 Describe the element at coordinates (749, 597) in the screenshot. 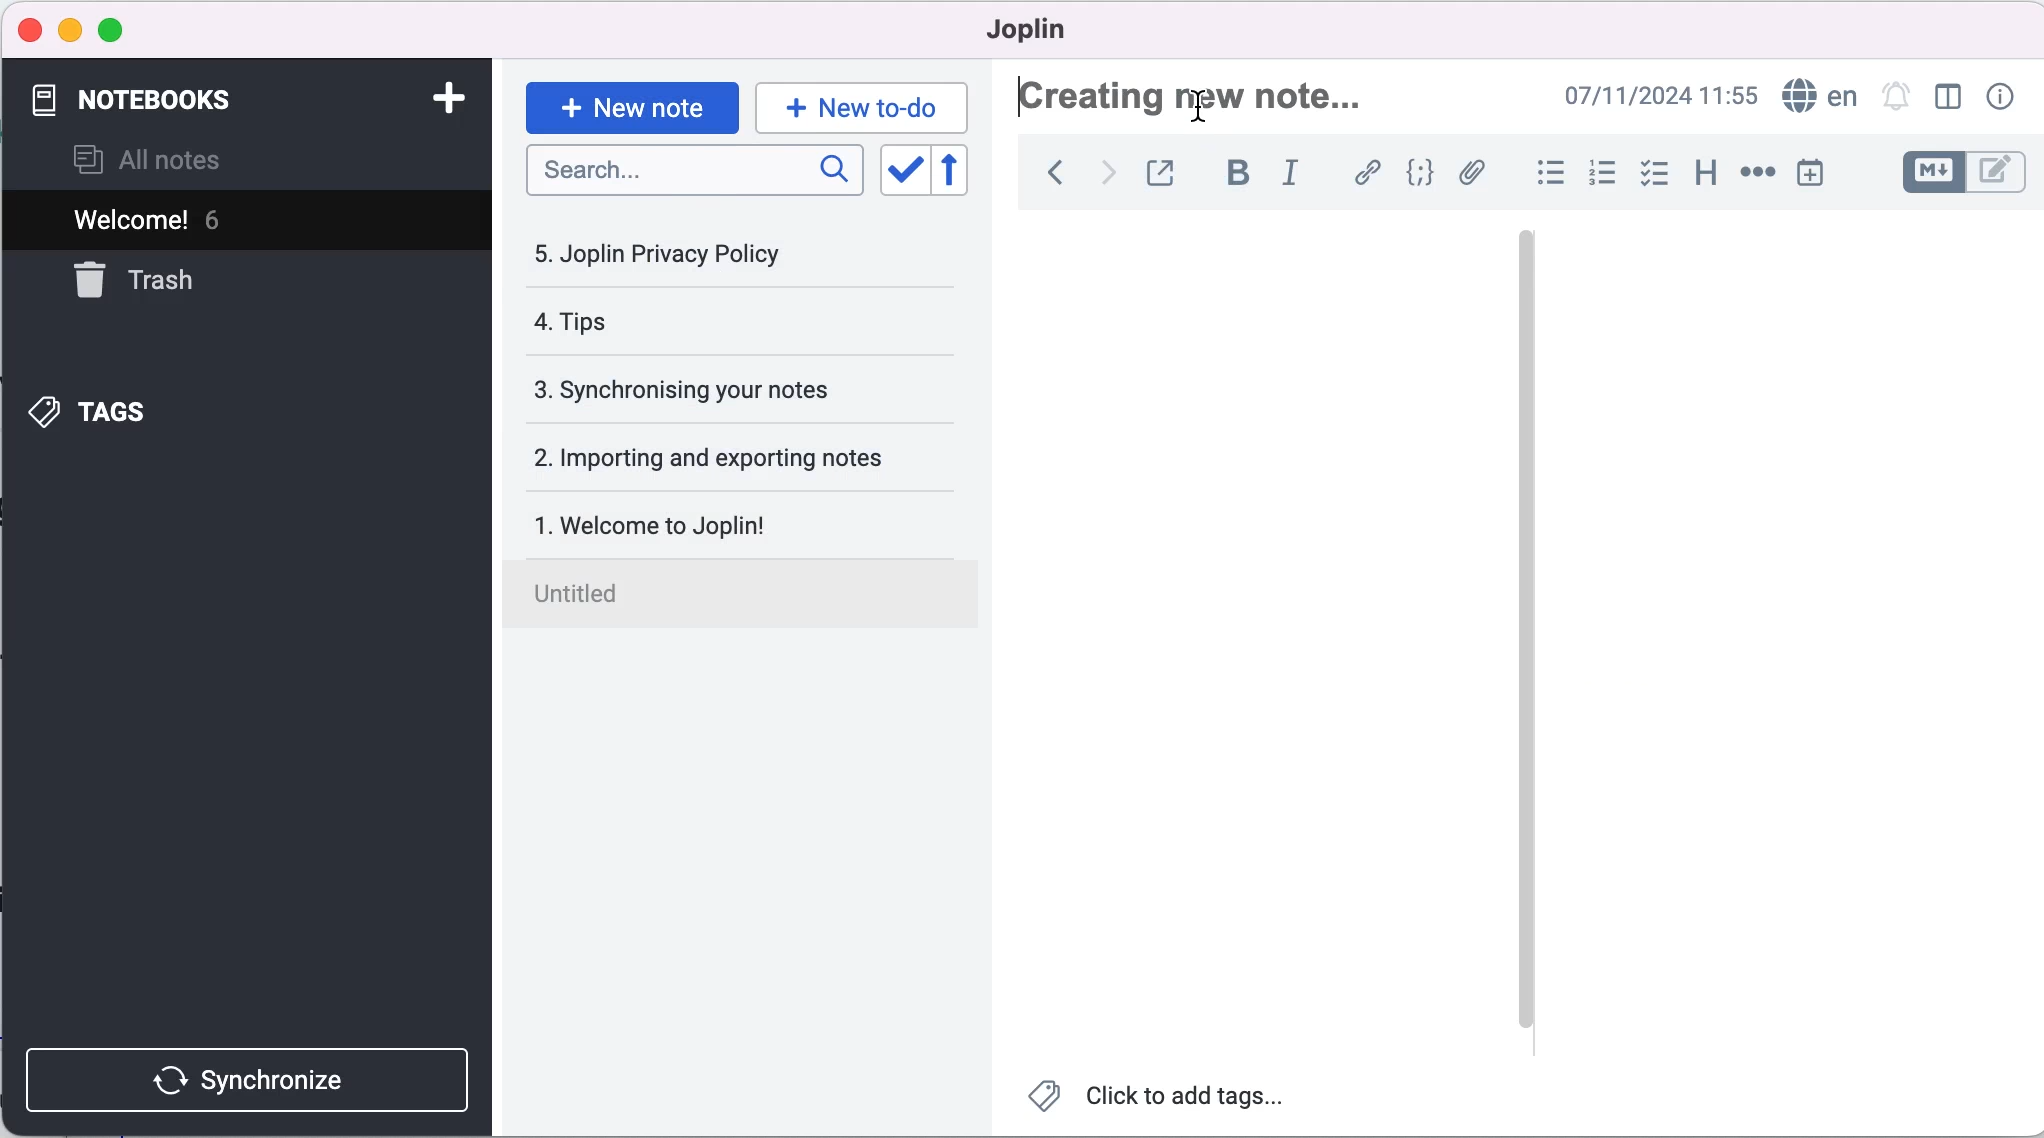

I see `untitled ` at that location.